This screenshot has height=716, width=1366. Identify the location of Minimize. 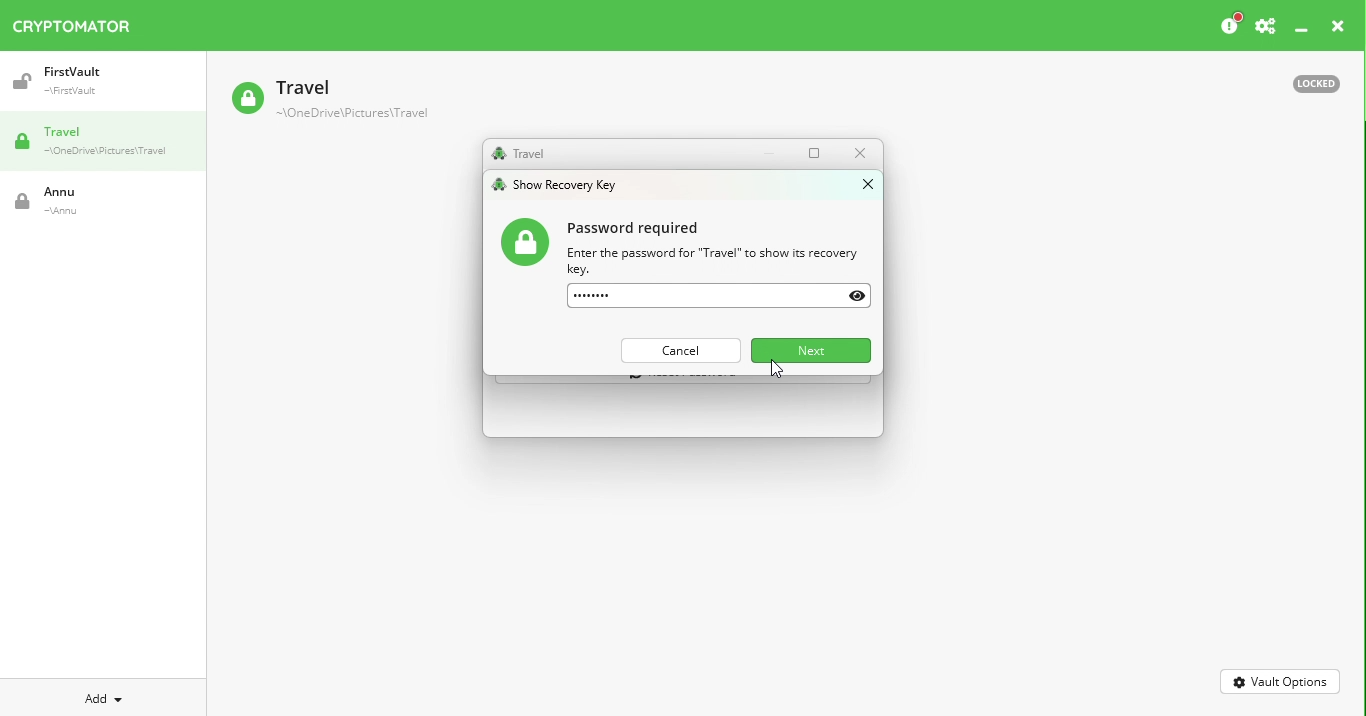
(1302, 31).